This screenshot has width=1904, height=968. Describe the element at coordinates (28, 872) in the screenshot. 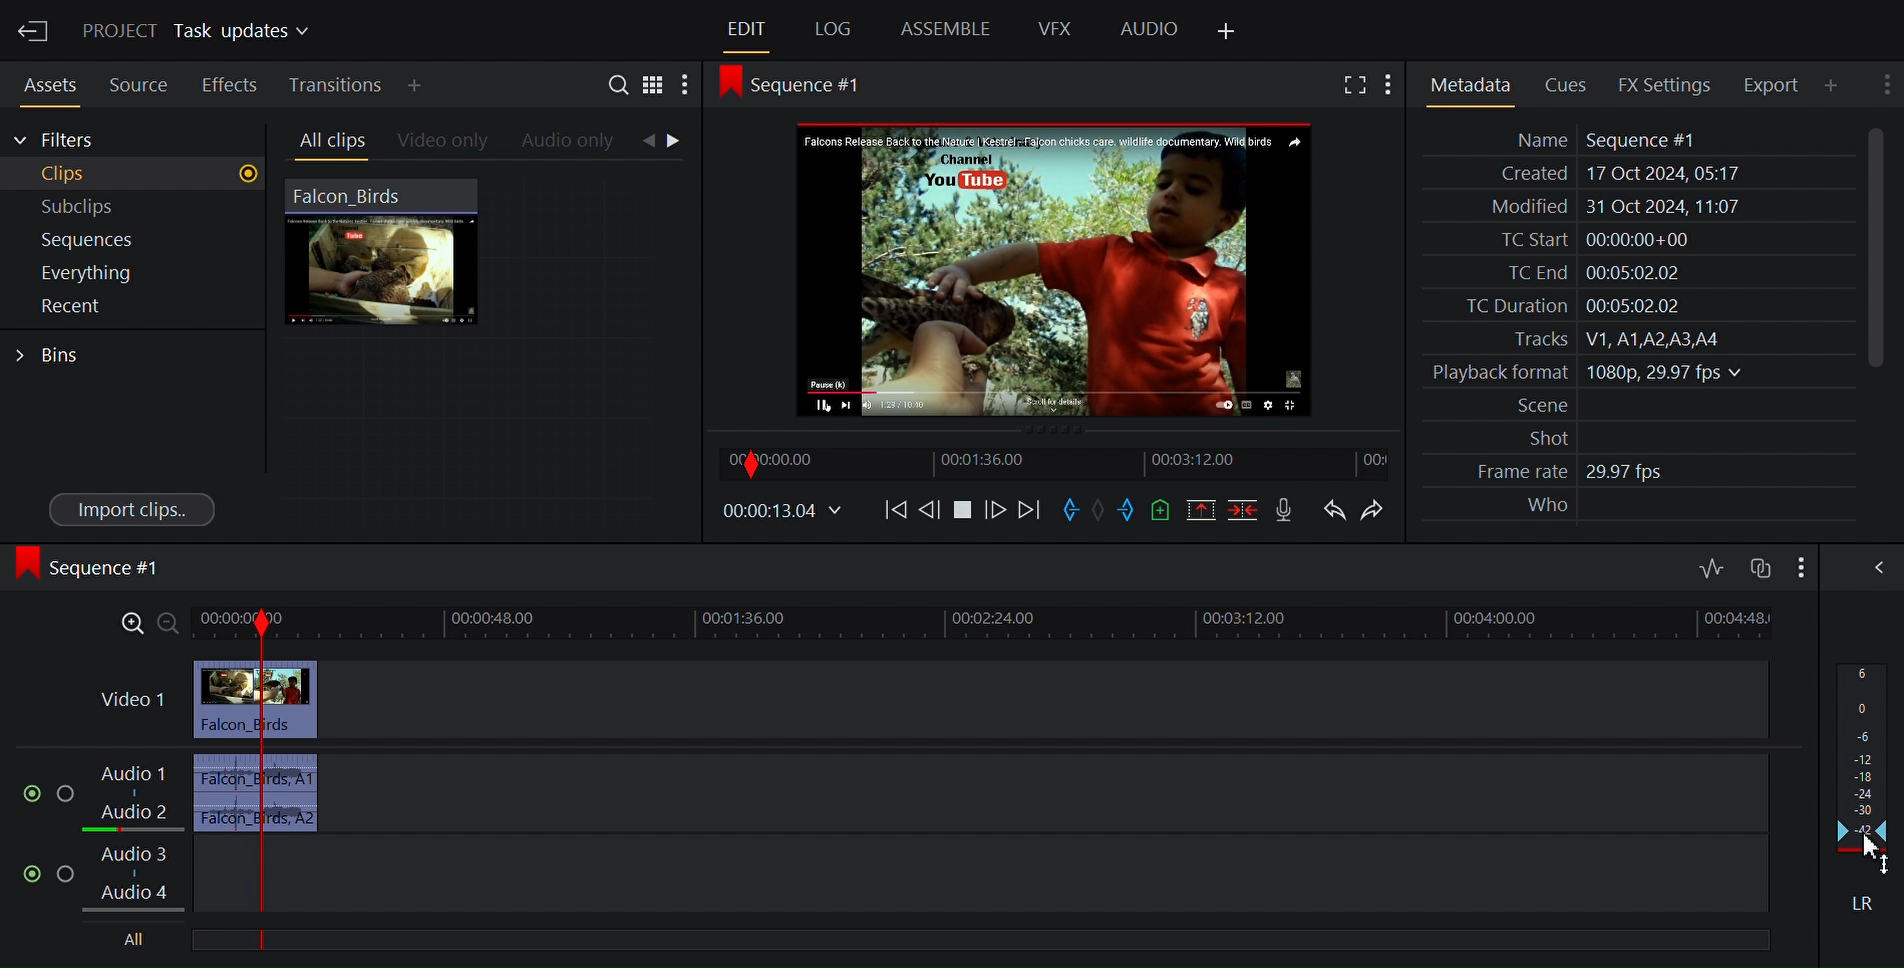

I see `Mute/unmute` at that location.